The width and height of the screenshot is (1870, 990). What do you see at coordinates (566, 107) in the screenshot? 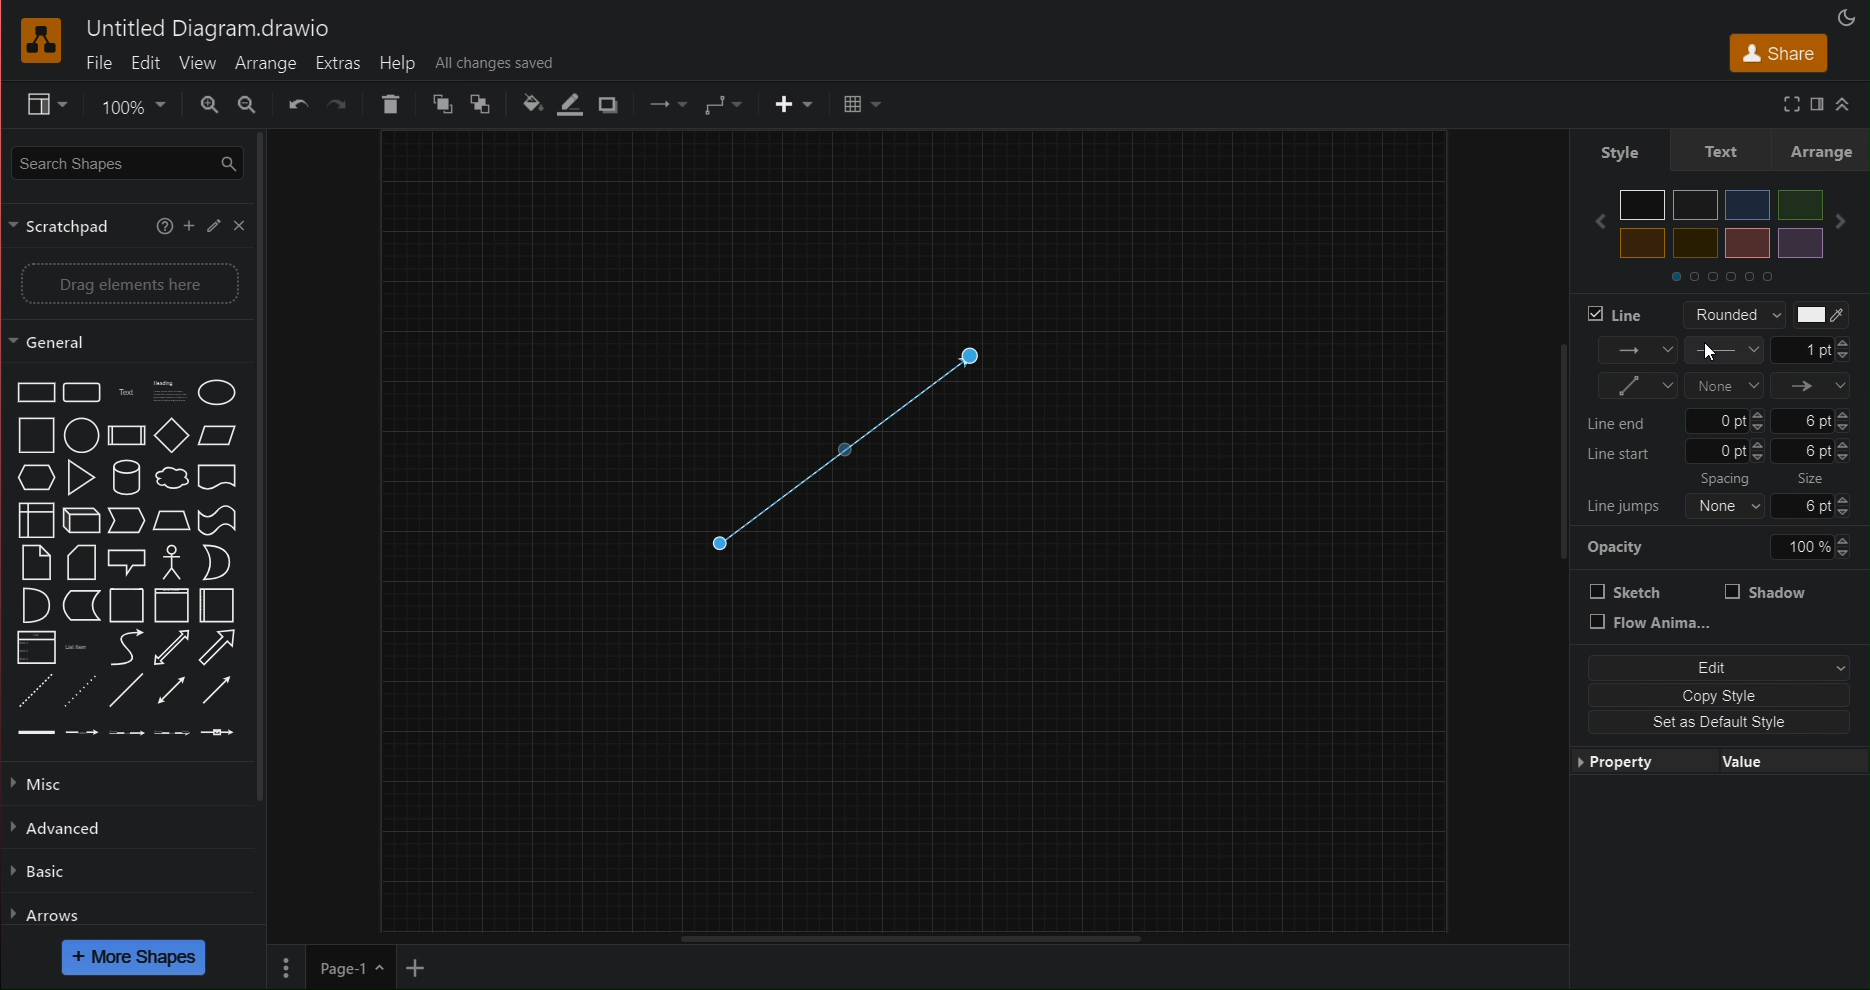
I see `Line Color` at bounding box center [566, 107].